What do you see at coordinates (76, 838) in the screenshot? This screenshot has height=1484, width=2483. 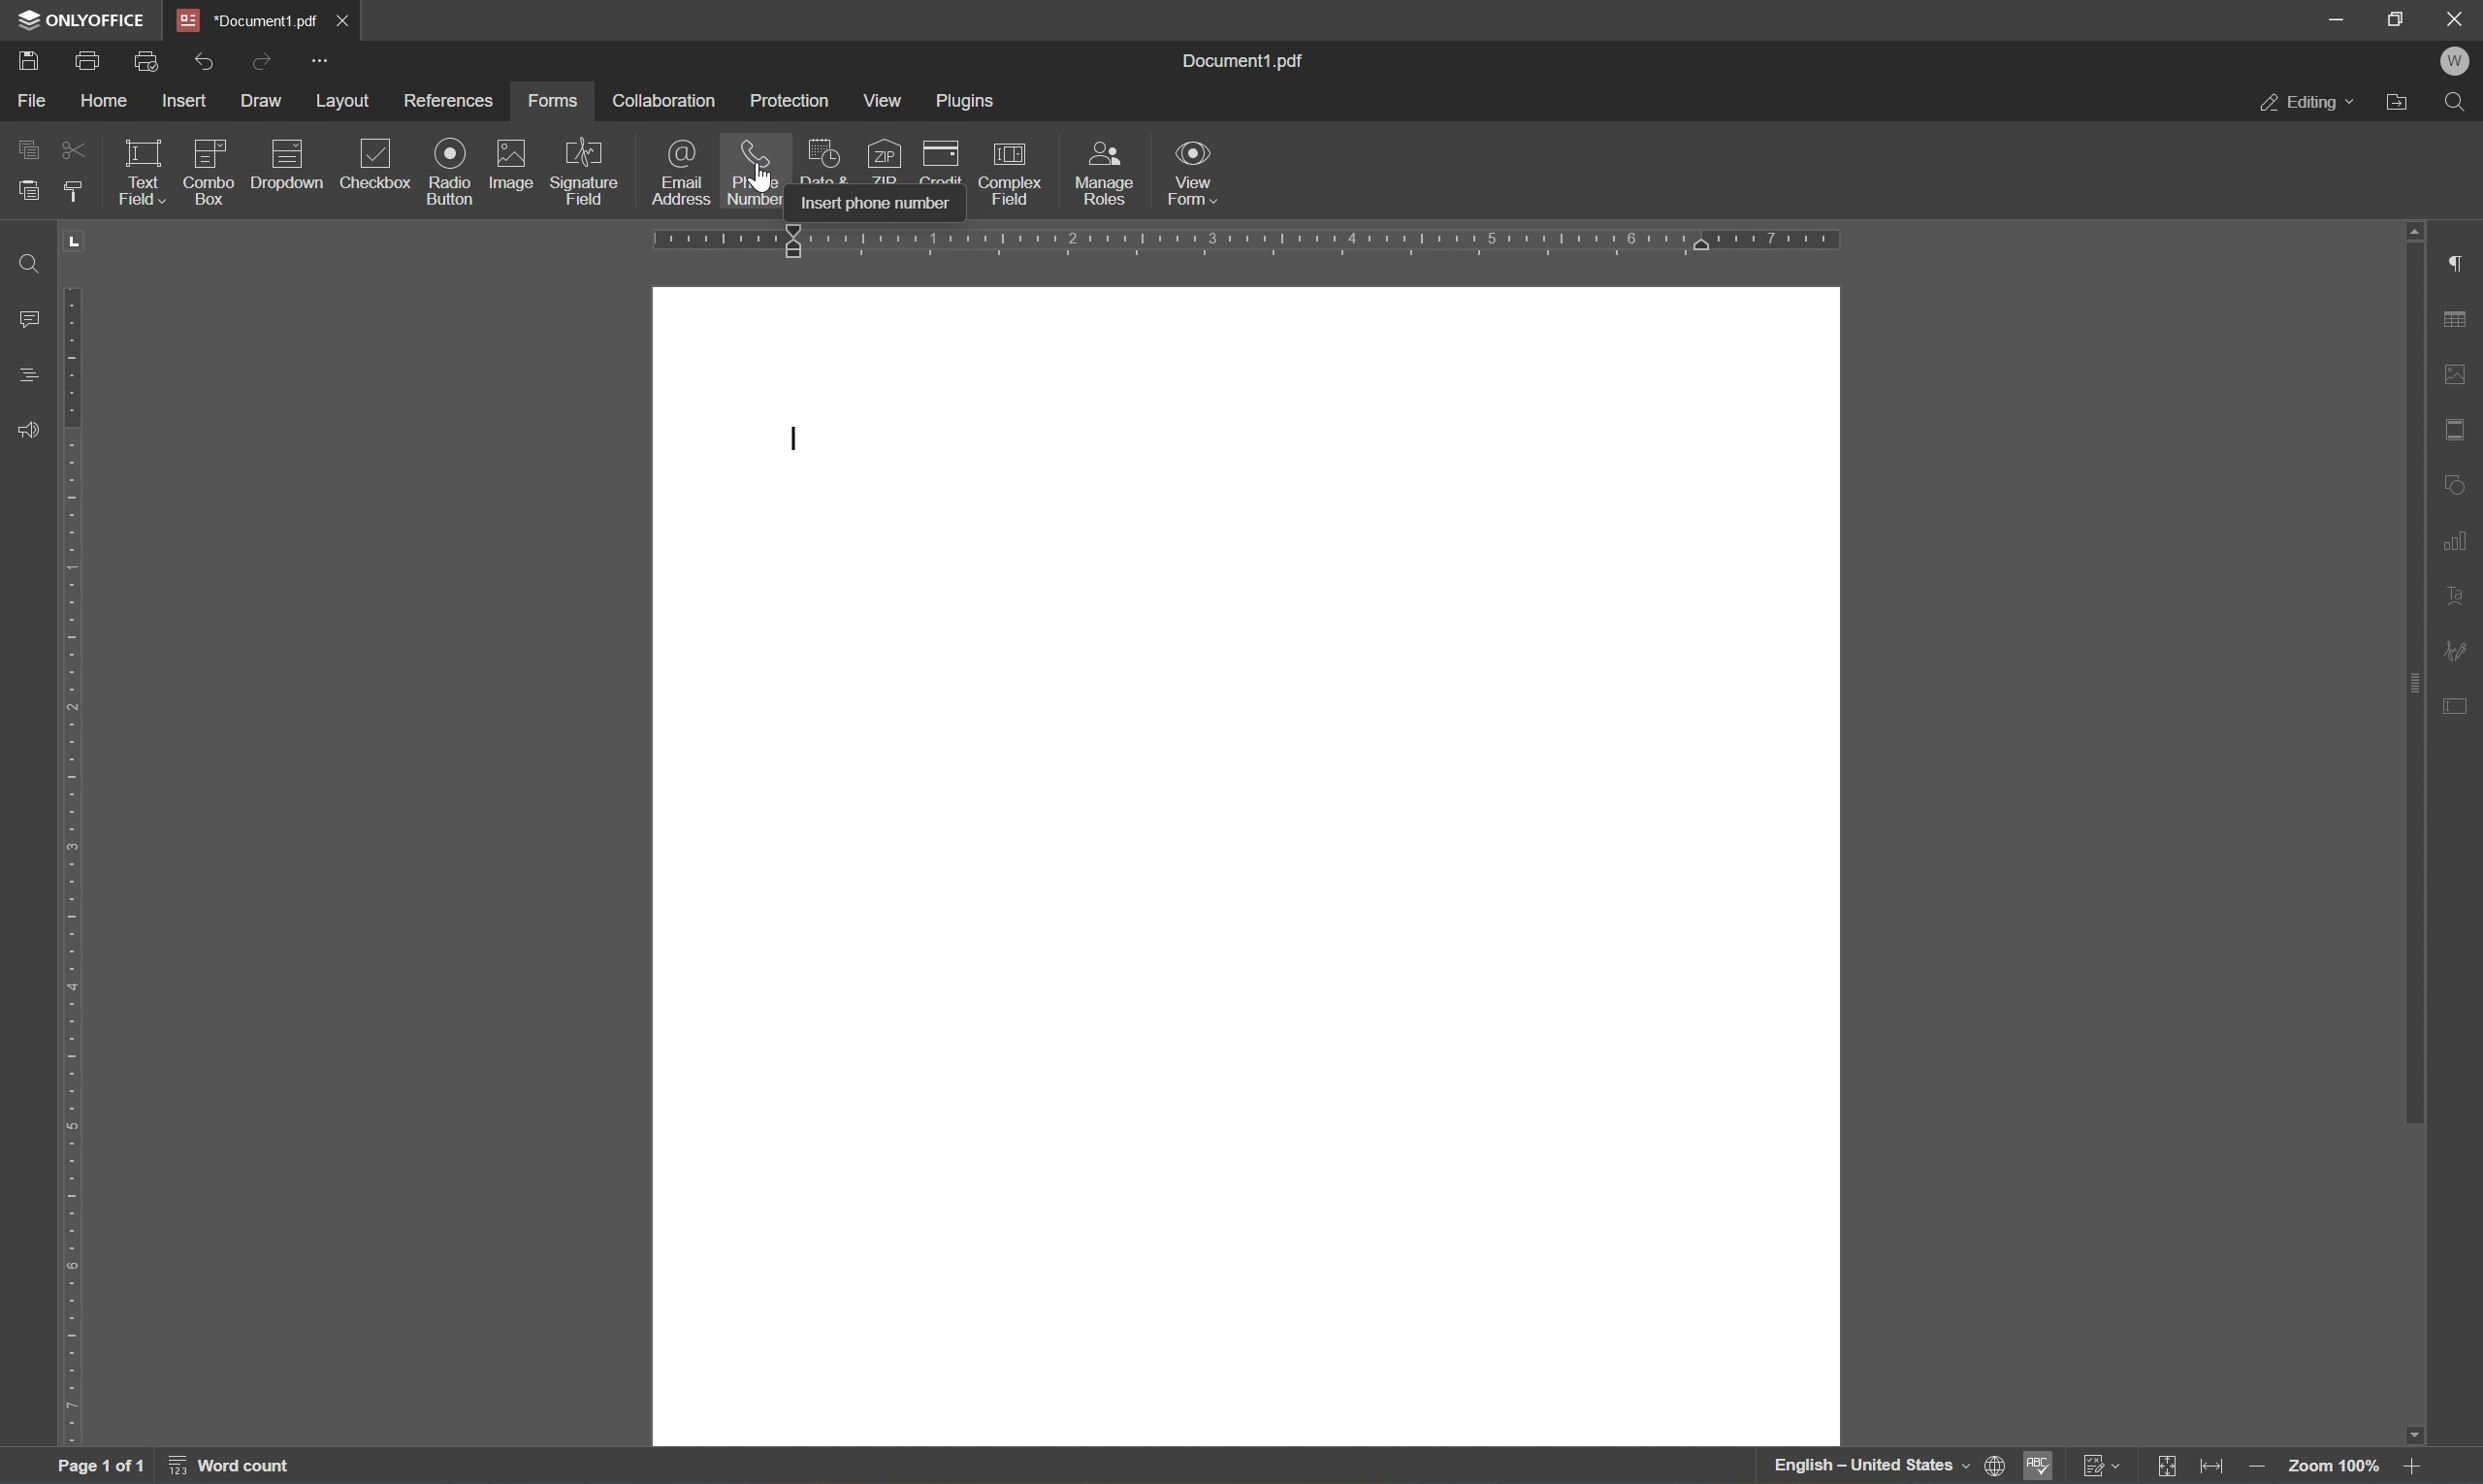 I see `ruler` at bounding box center [76, 838].